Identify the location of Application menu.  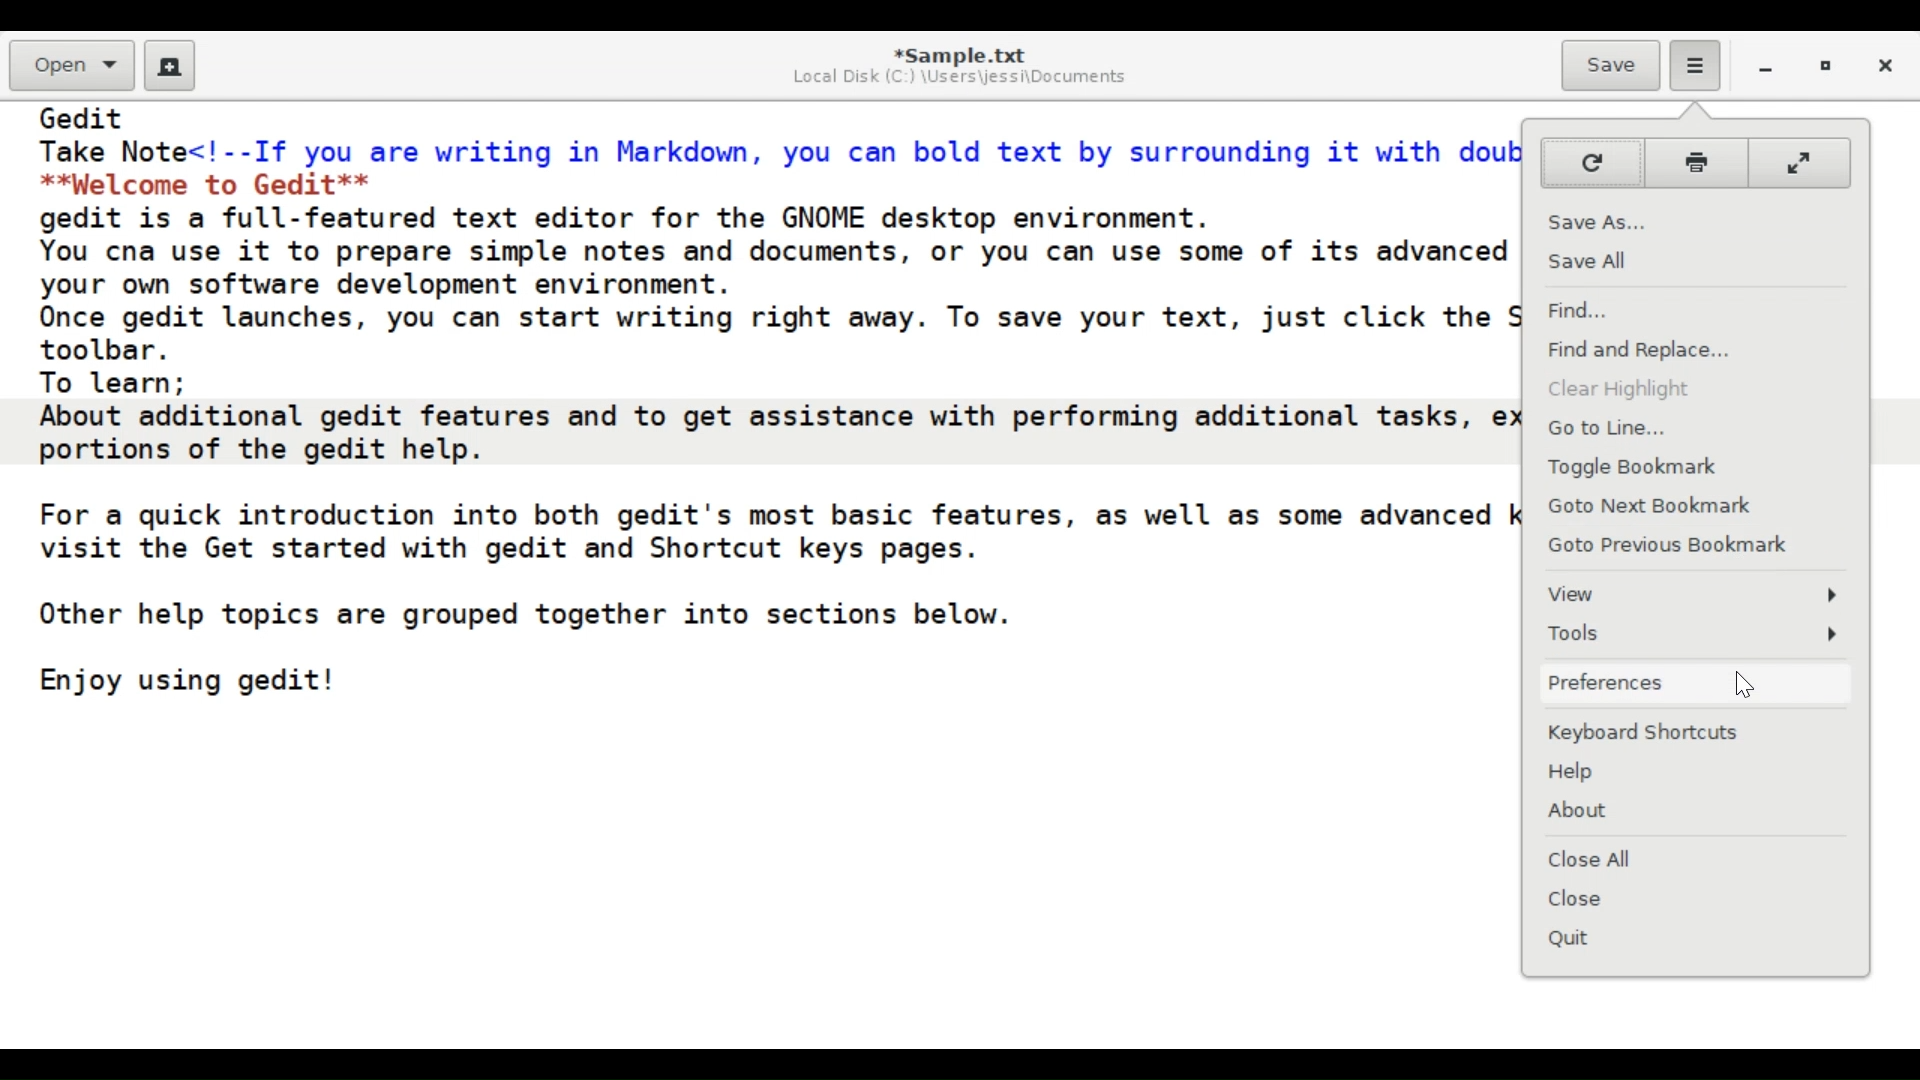
(1695, 66).